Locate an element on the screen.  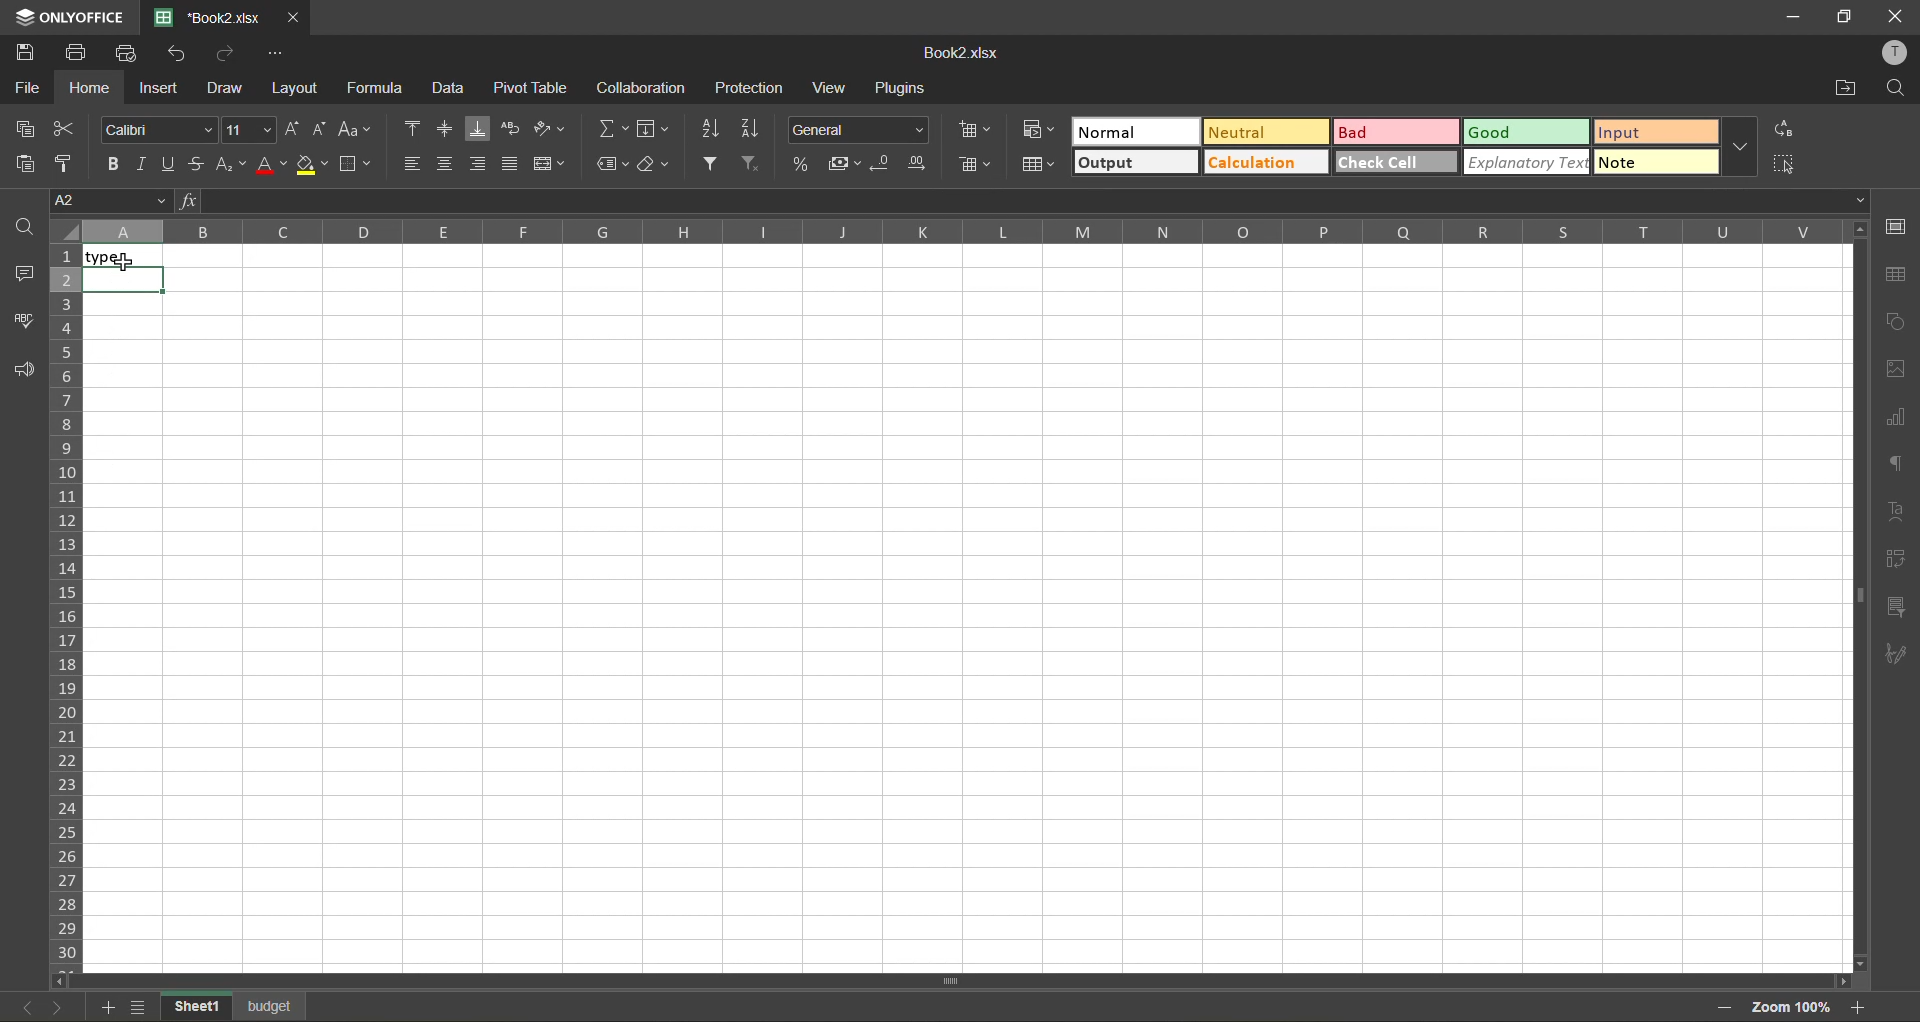
pivot table is located at coordinates (1897, 558).